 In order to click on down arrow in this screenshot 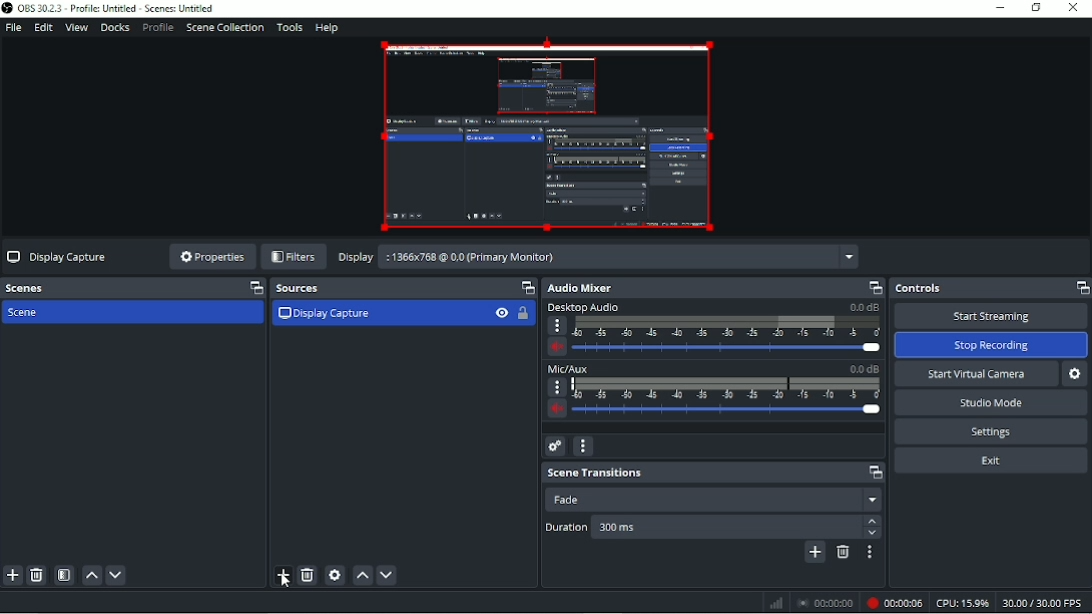, I will do `click(873, 534)`.